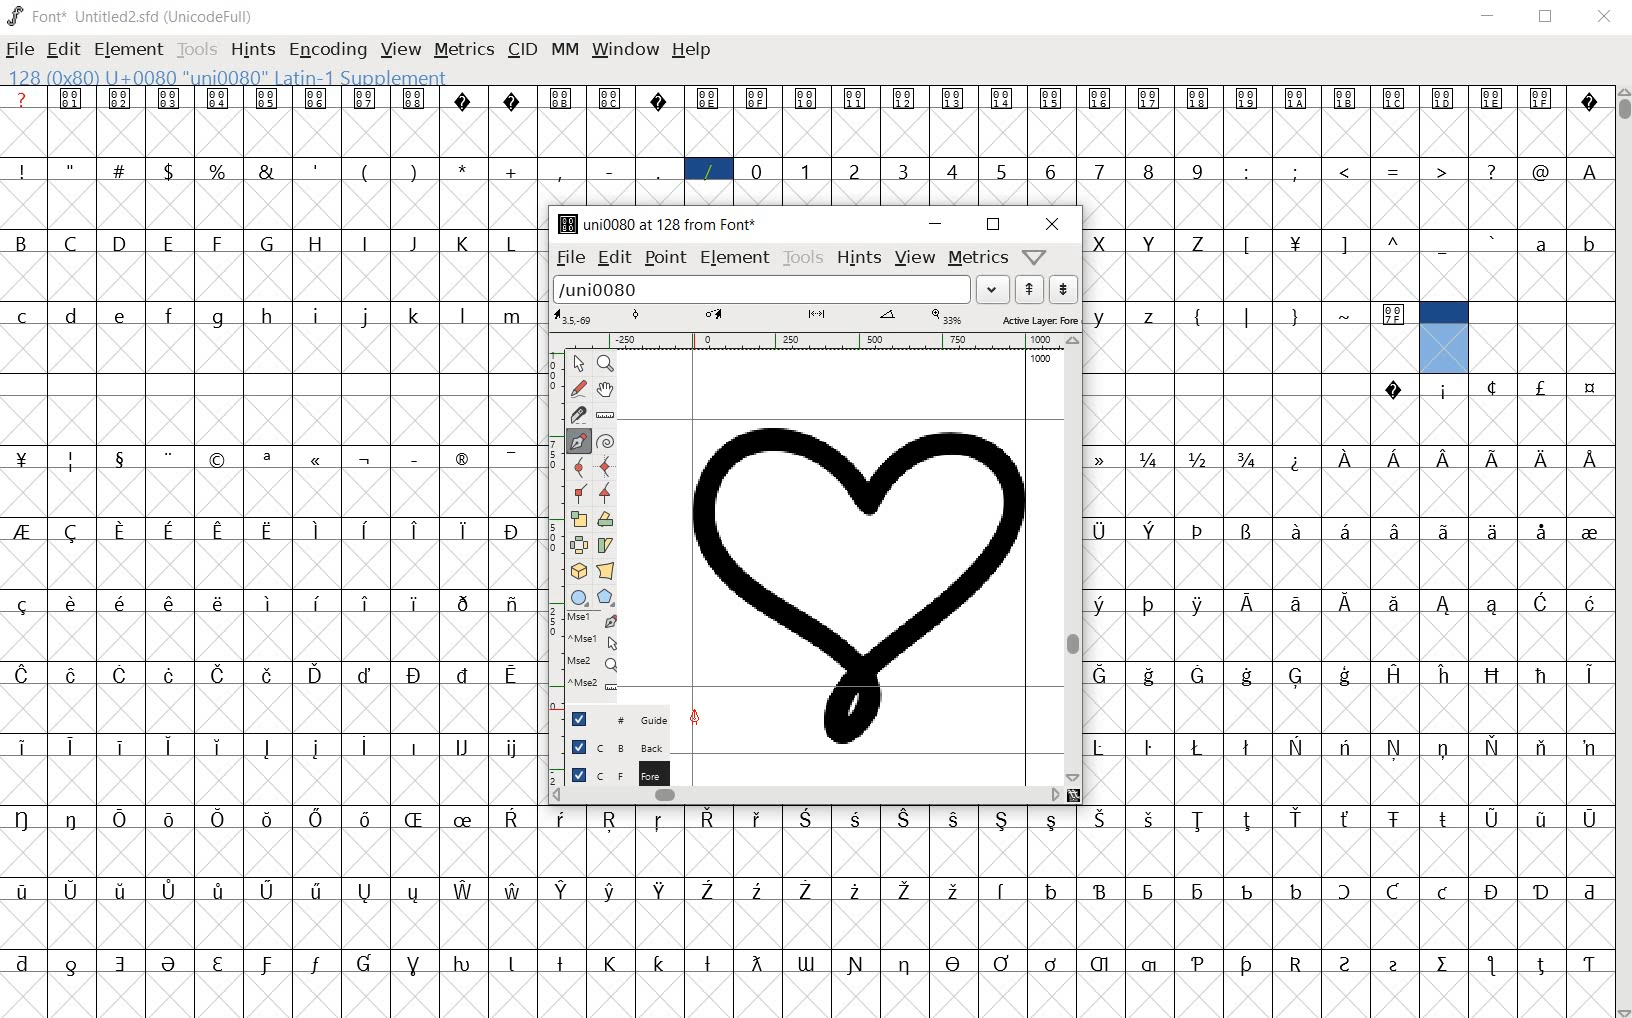  Describe the element at coordinates (415, 530) in the screenshot. I see `glyph` at that location.